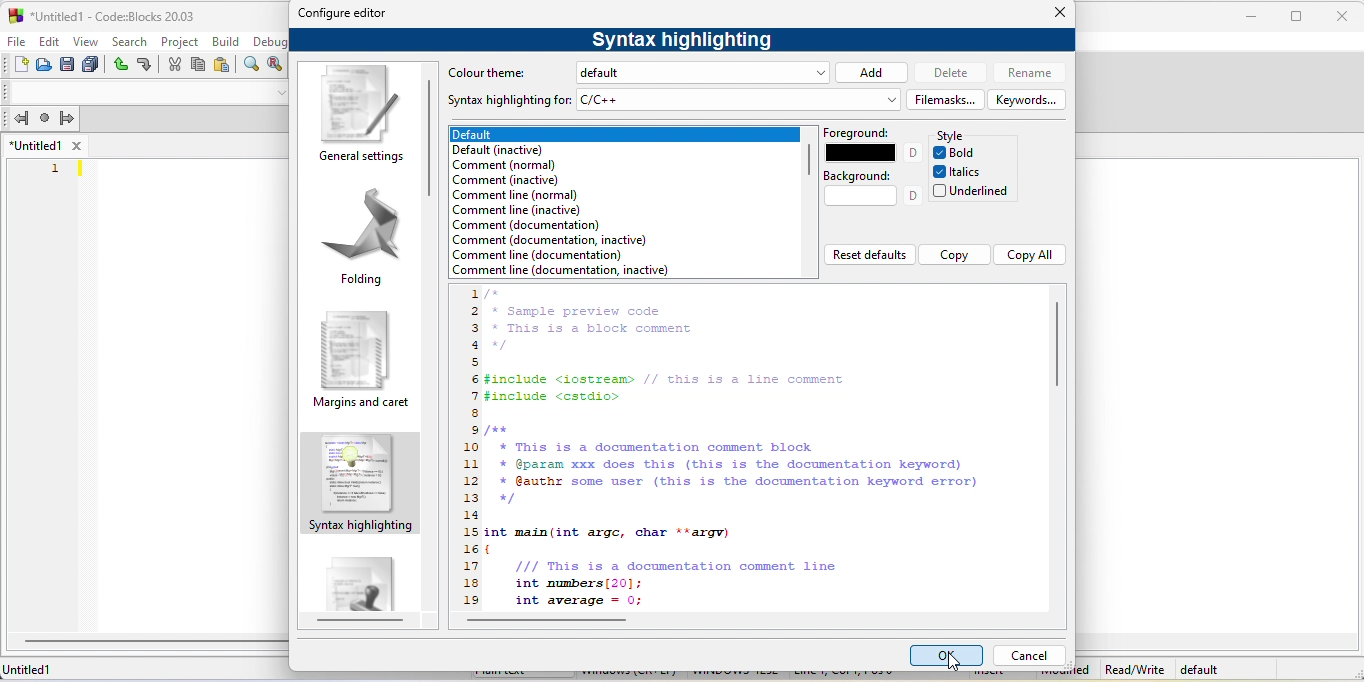  What do you see at coordinates (435, 135) in the screenshot?
I see `vertical scroll bar` at bounding box center [435, 135].